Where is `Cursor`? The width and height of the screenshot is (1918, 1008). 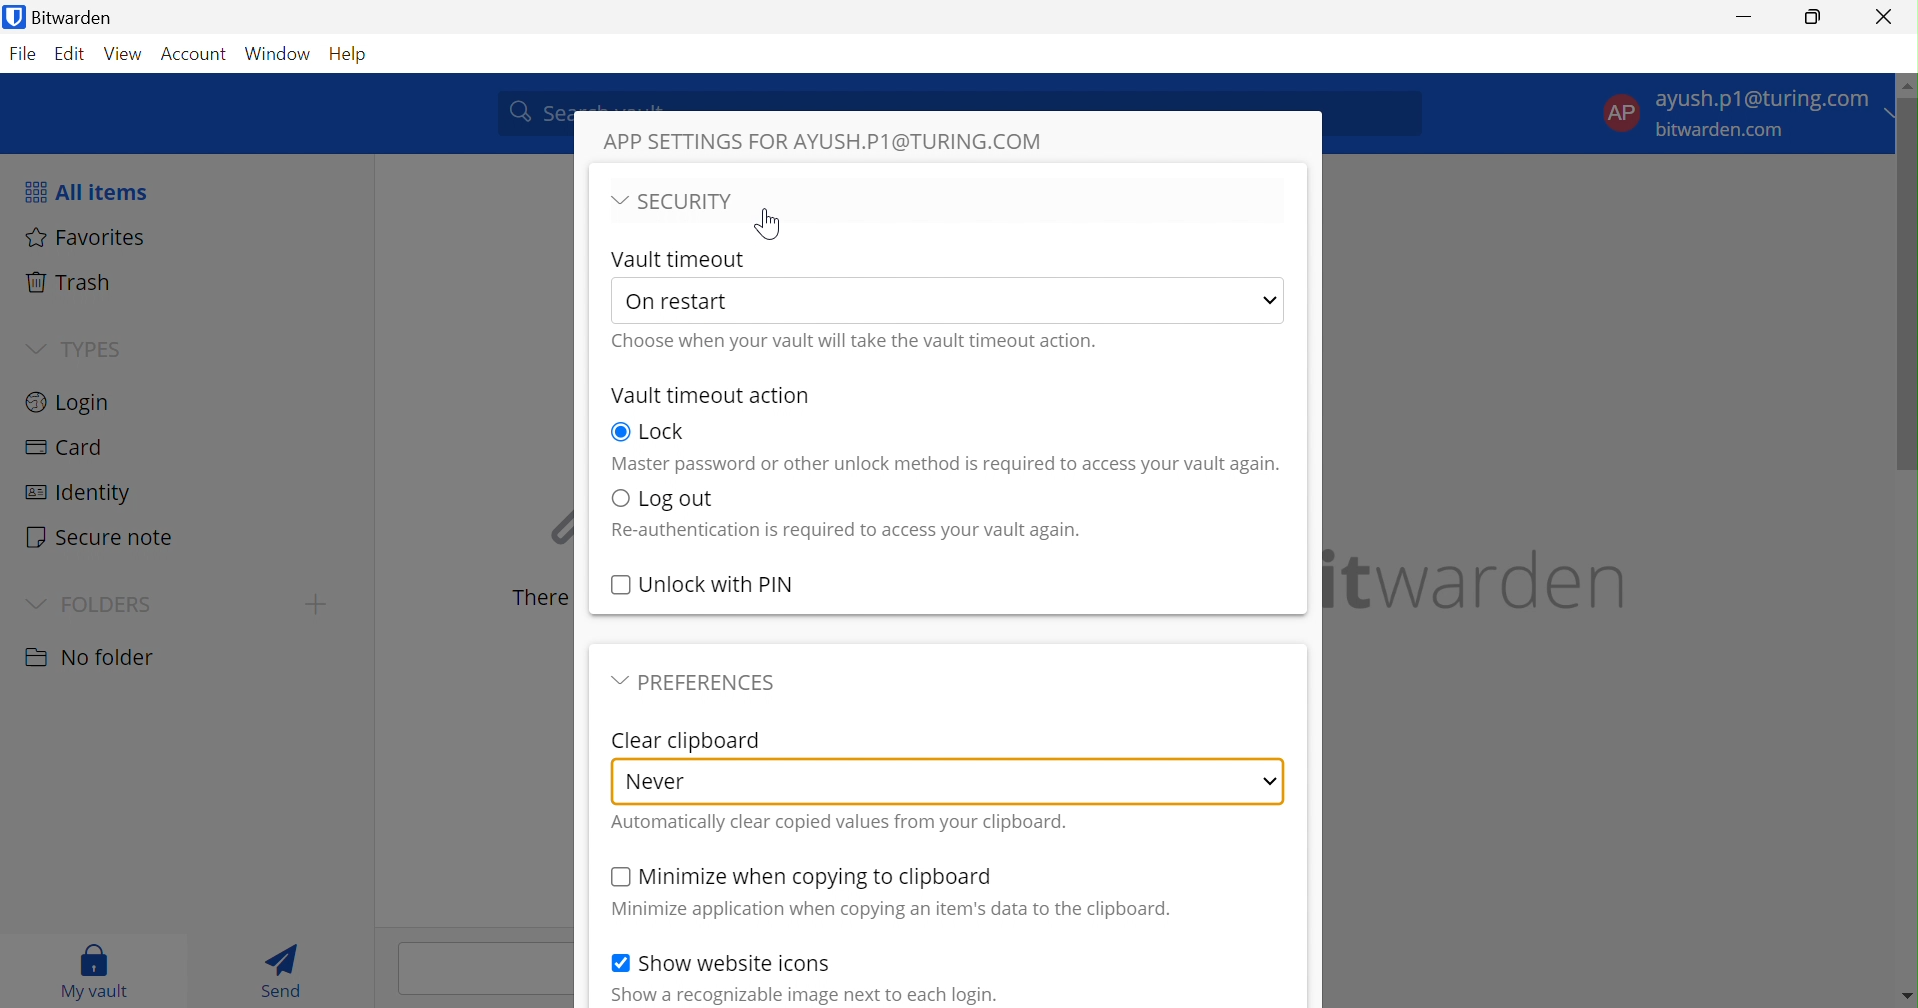
Cursor is located at coordinates (767, 222).